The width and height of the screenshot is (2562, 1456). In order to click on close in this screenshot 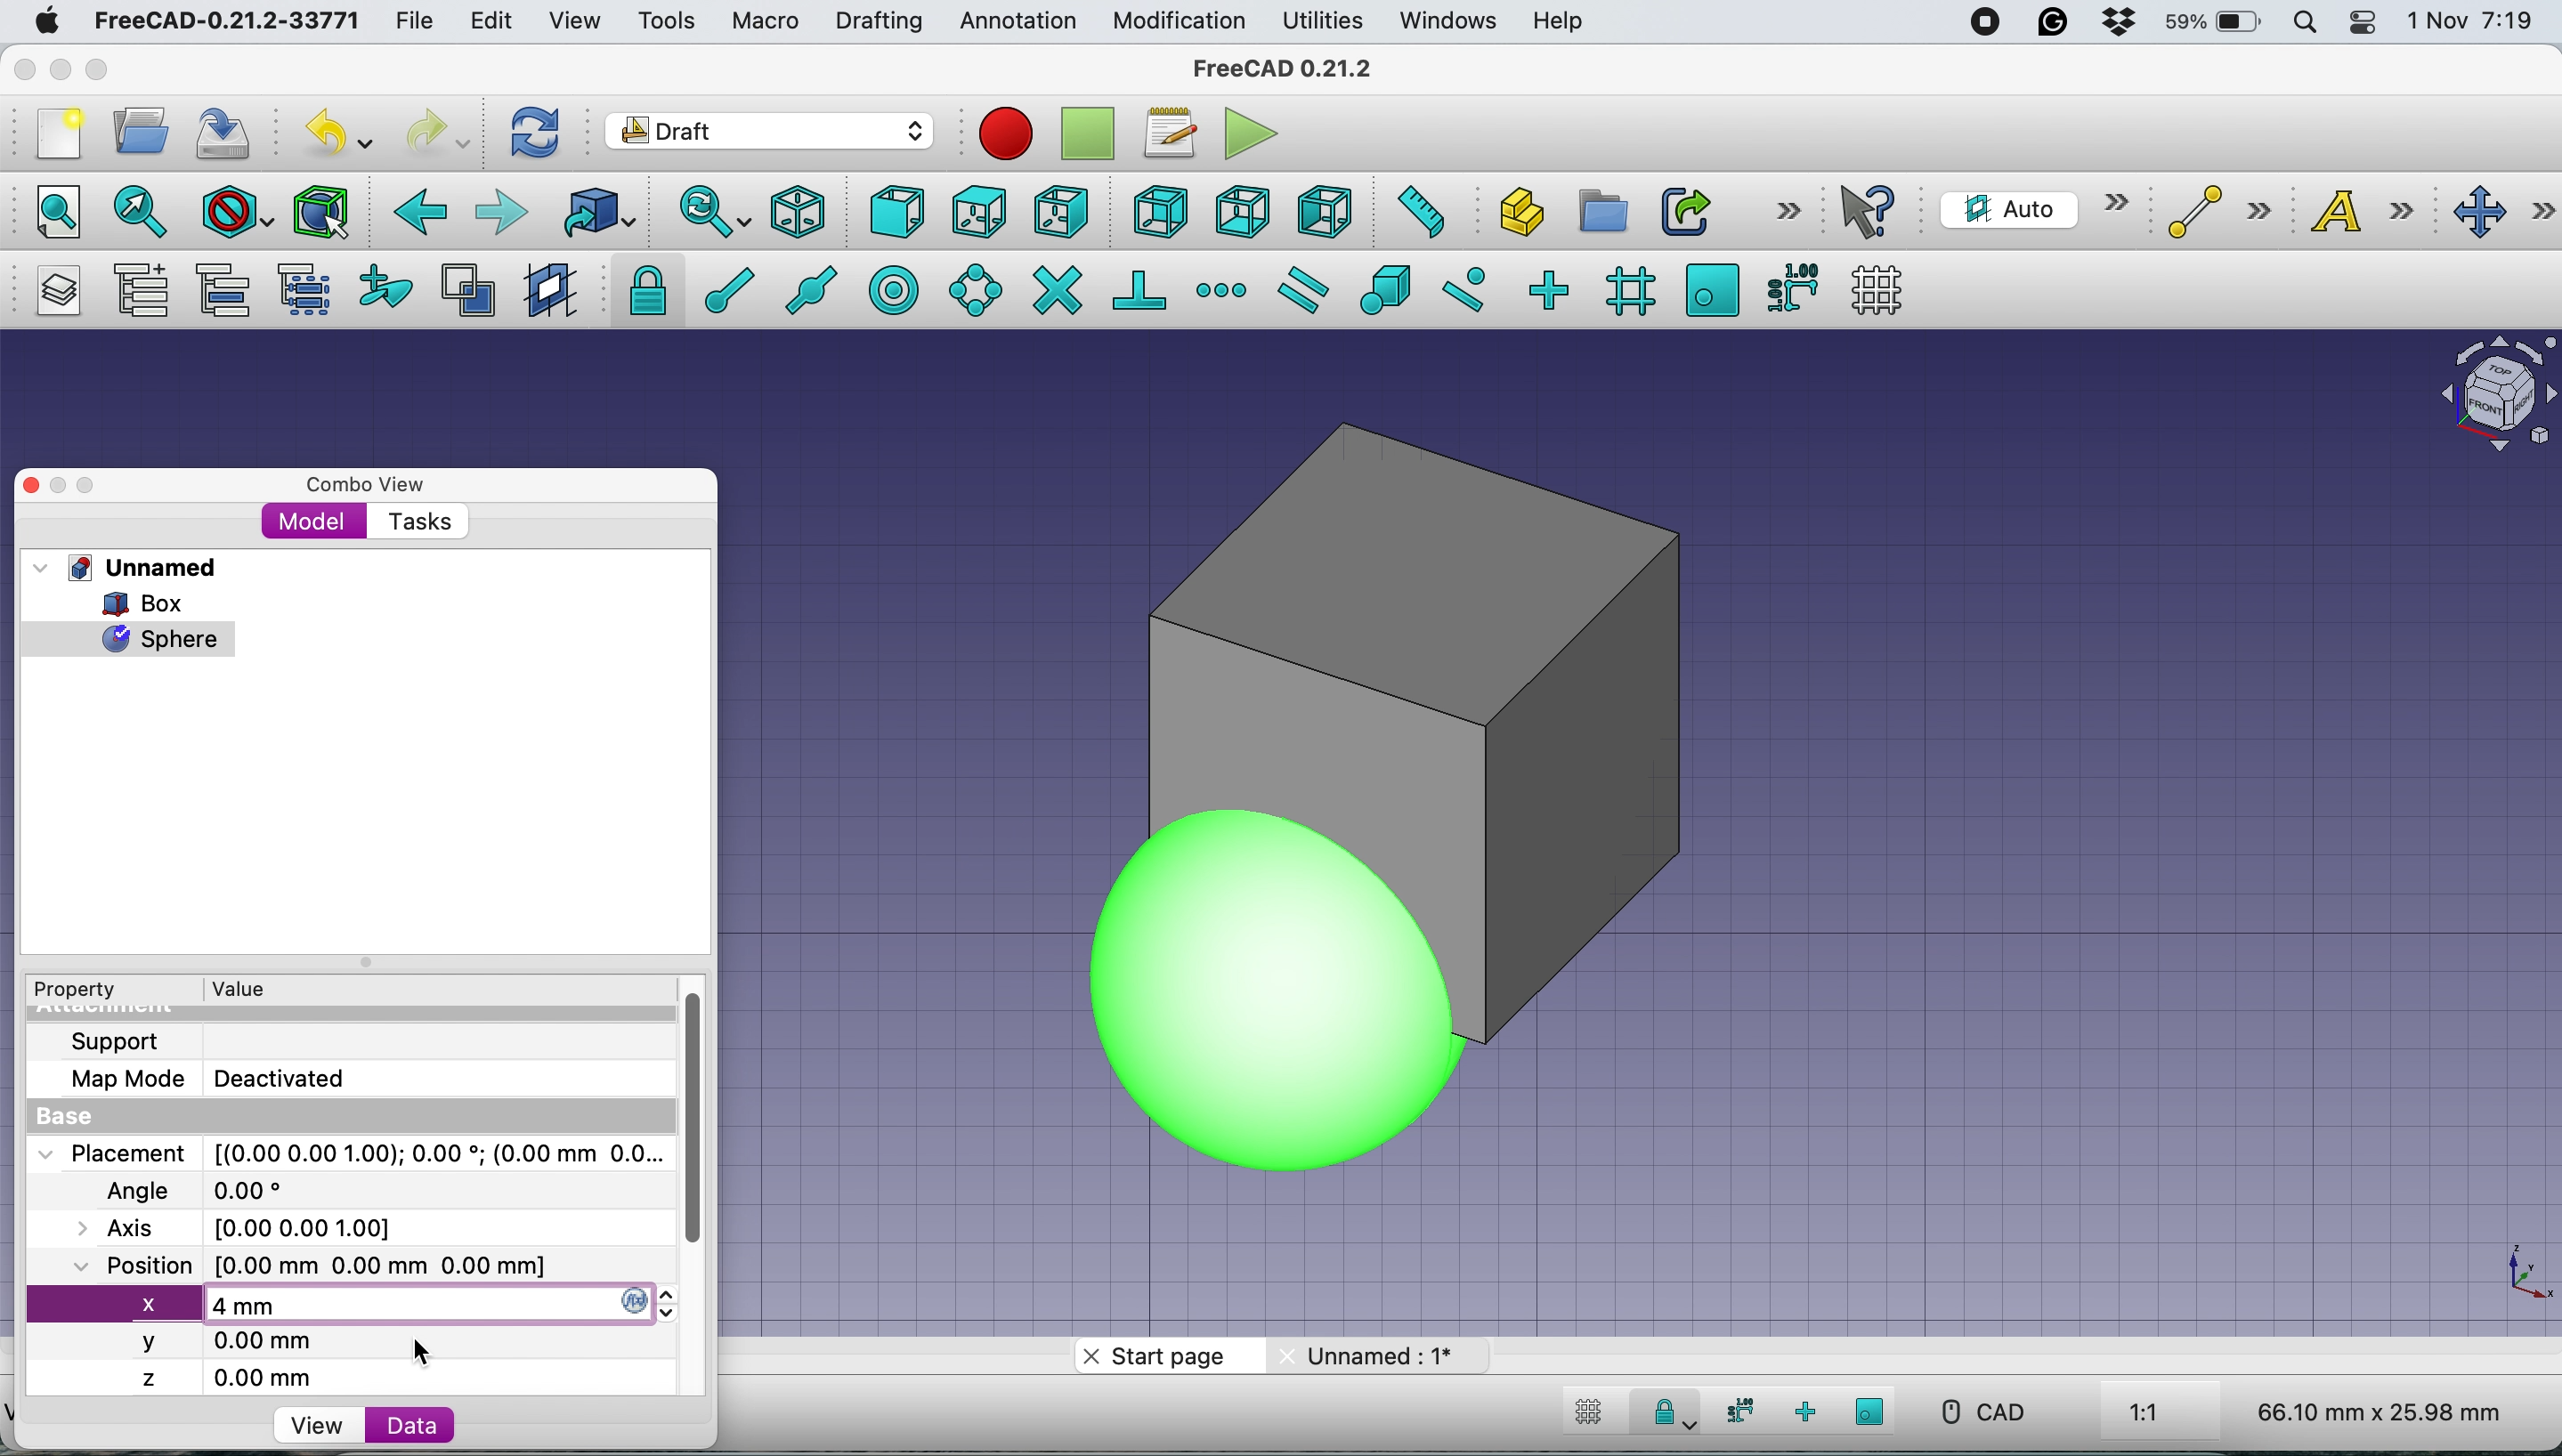, I will do `click(49, 484)`.